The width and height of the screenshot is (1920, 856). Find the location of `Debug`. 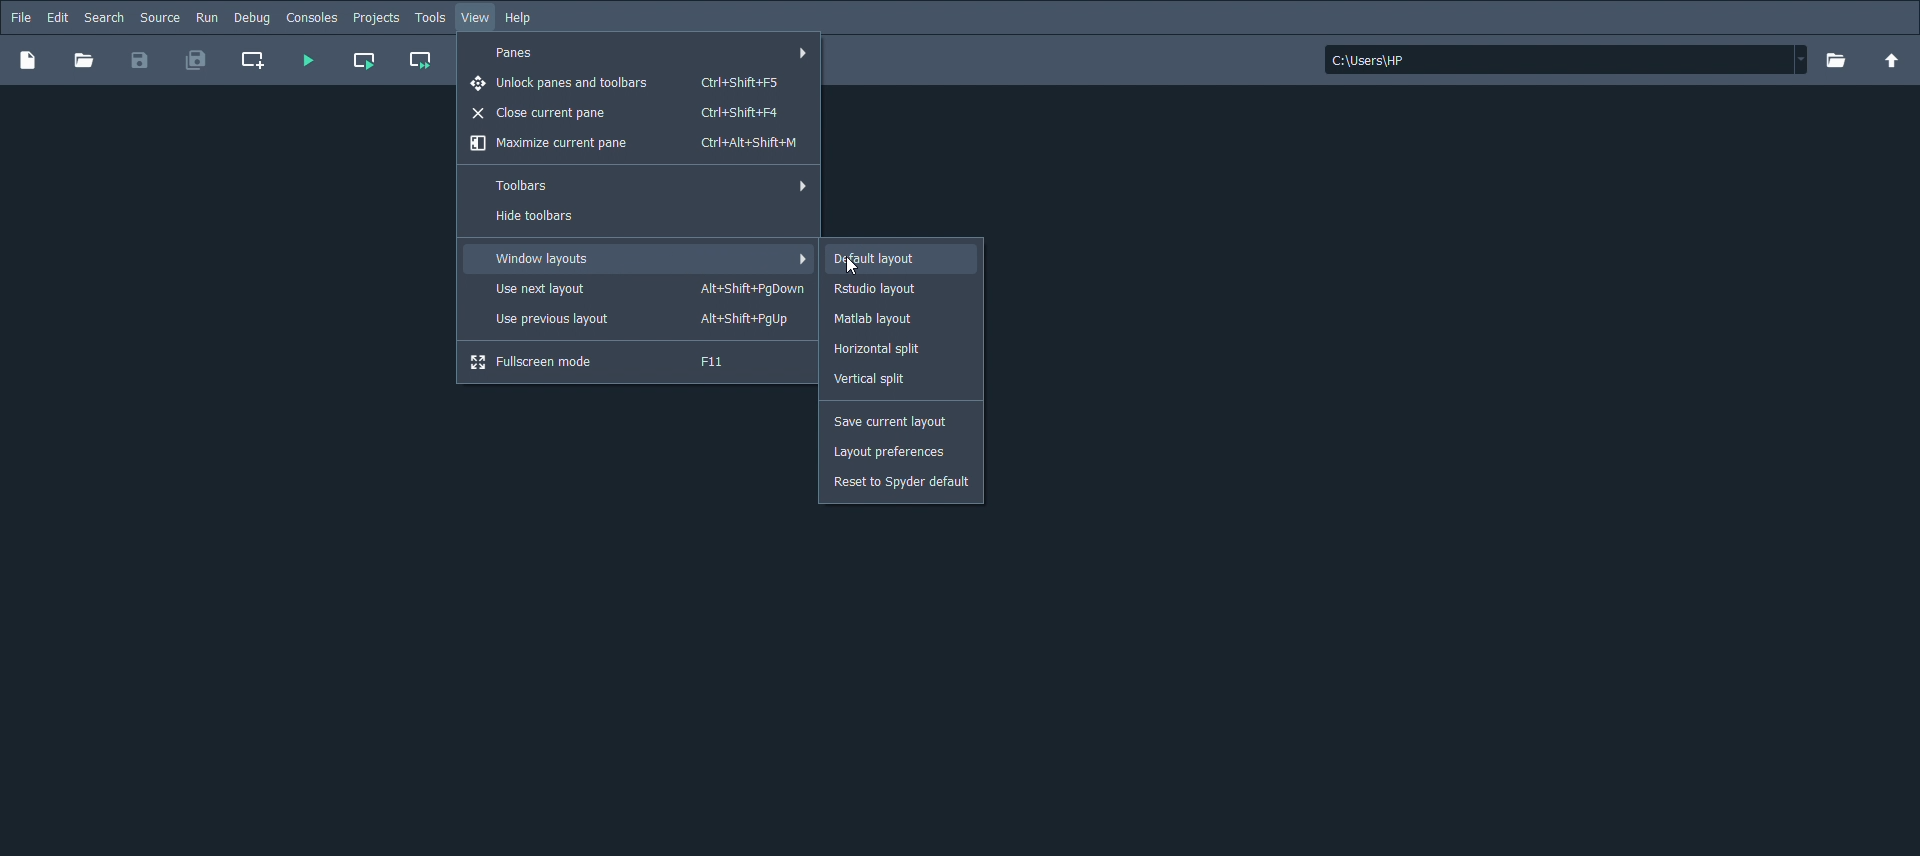

Debug is located at coordinates (254, 17).